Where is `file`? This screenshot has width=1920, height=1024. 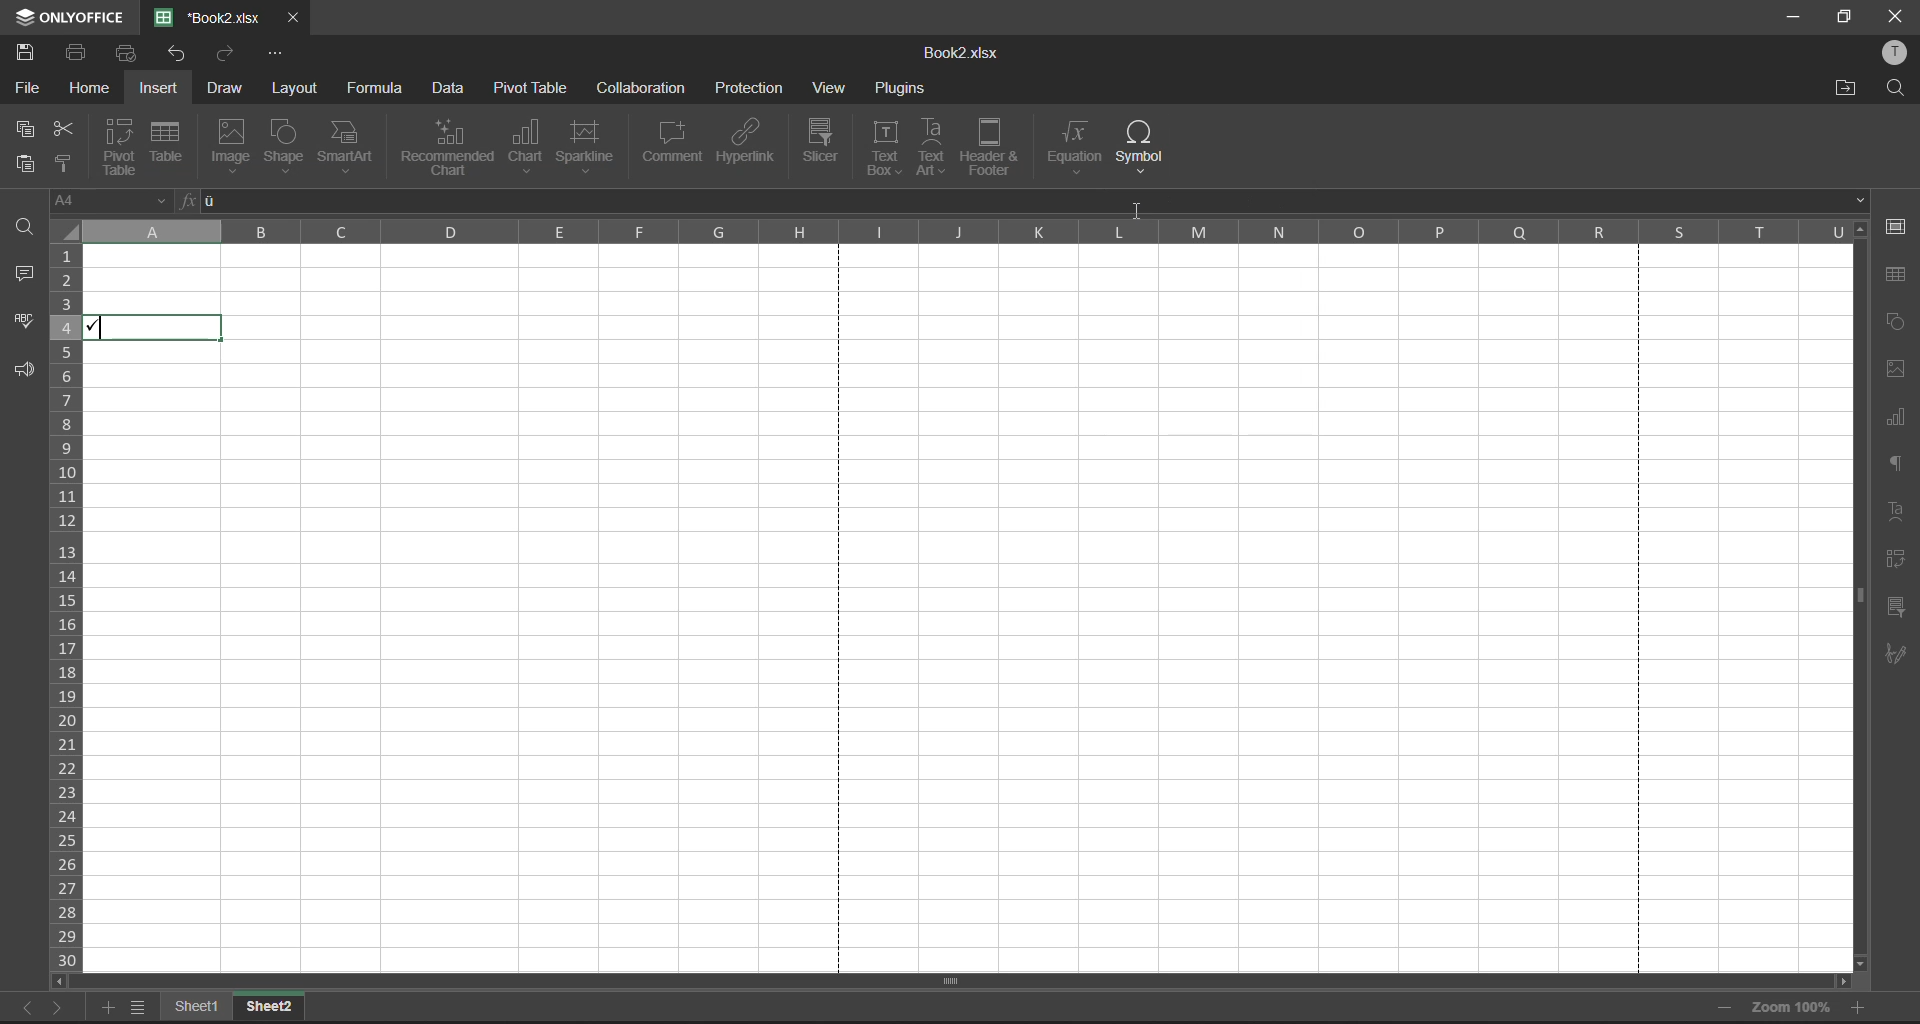 file is located at coordinates (24, 91).